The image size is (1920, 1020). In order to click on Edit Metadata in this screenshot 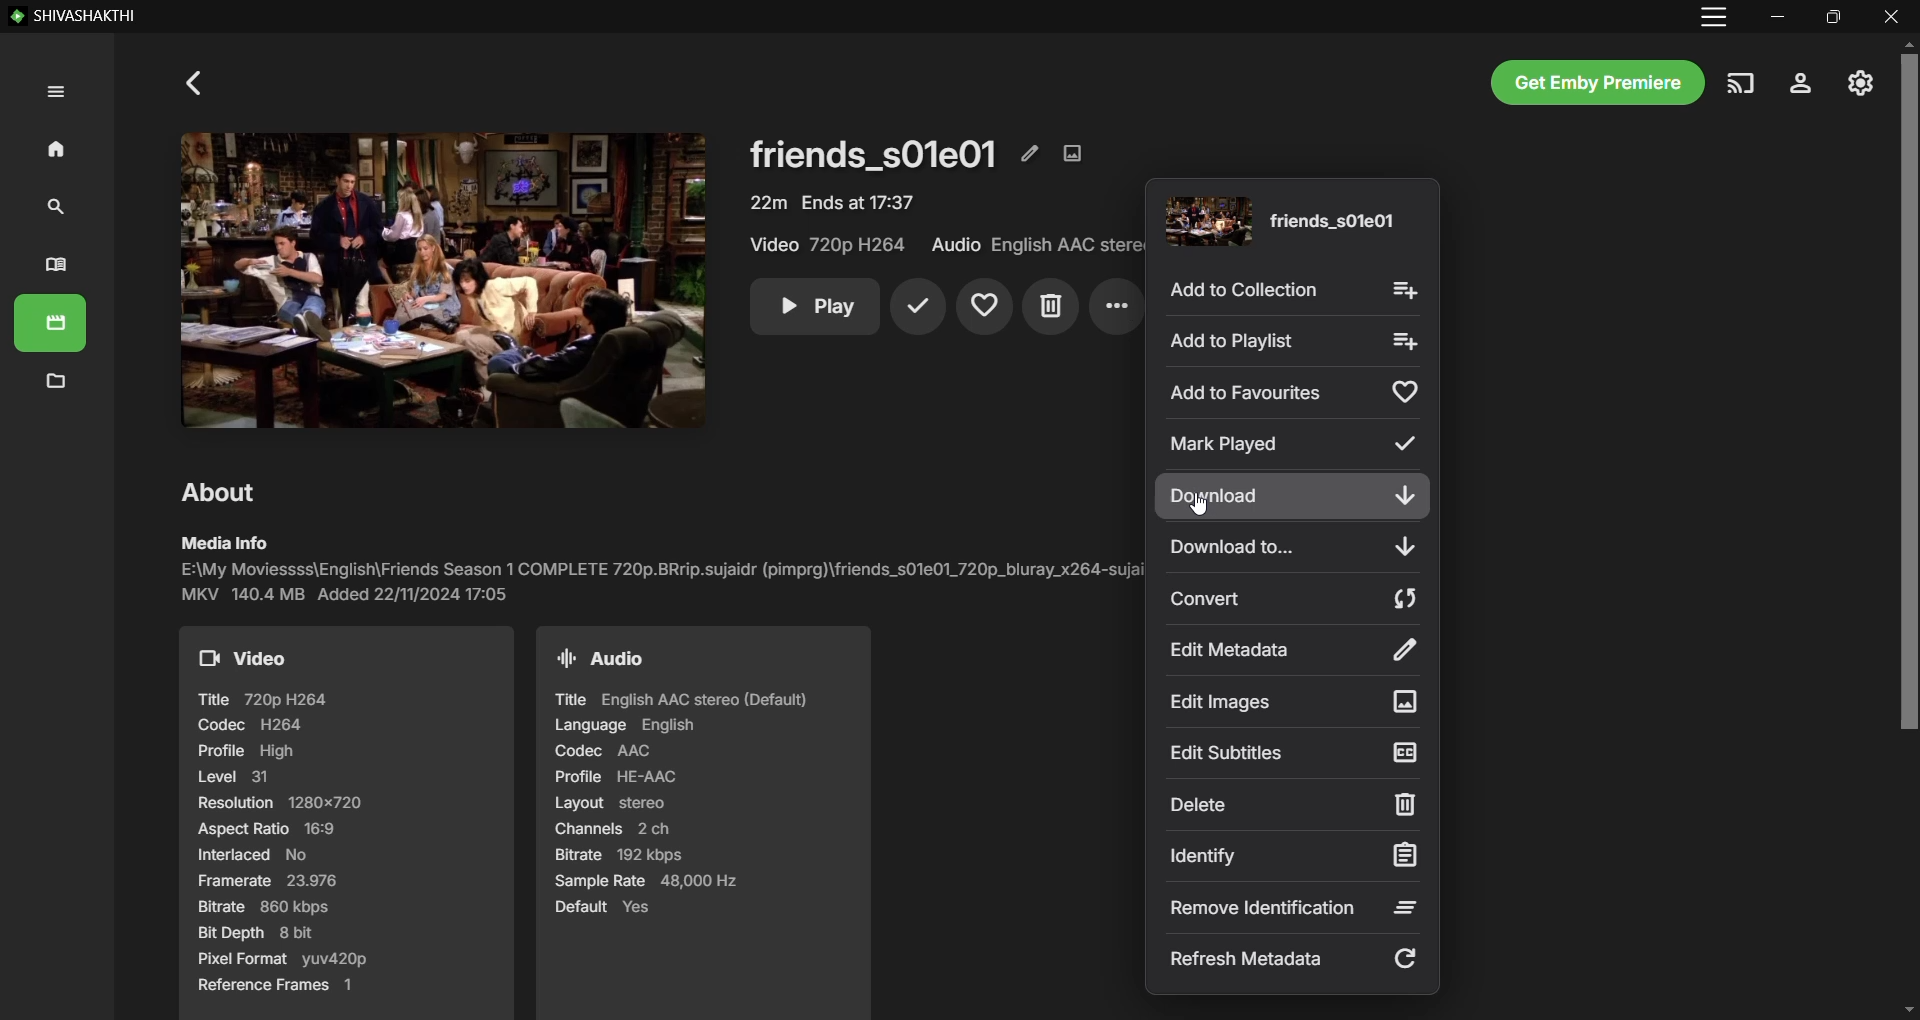, I will do `click(1295, 648)`.